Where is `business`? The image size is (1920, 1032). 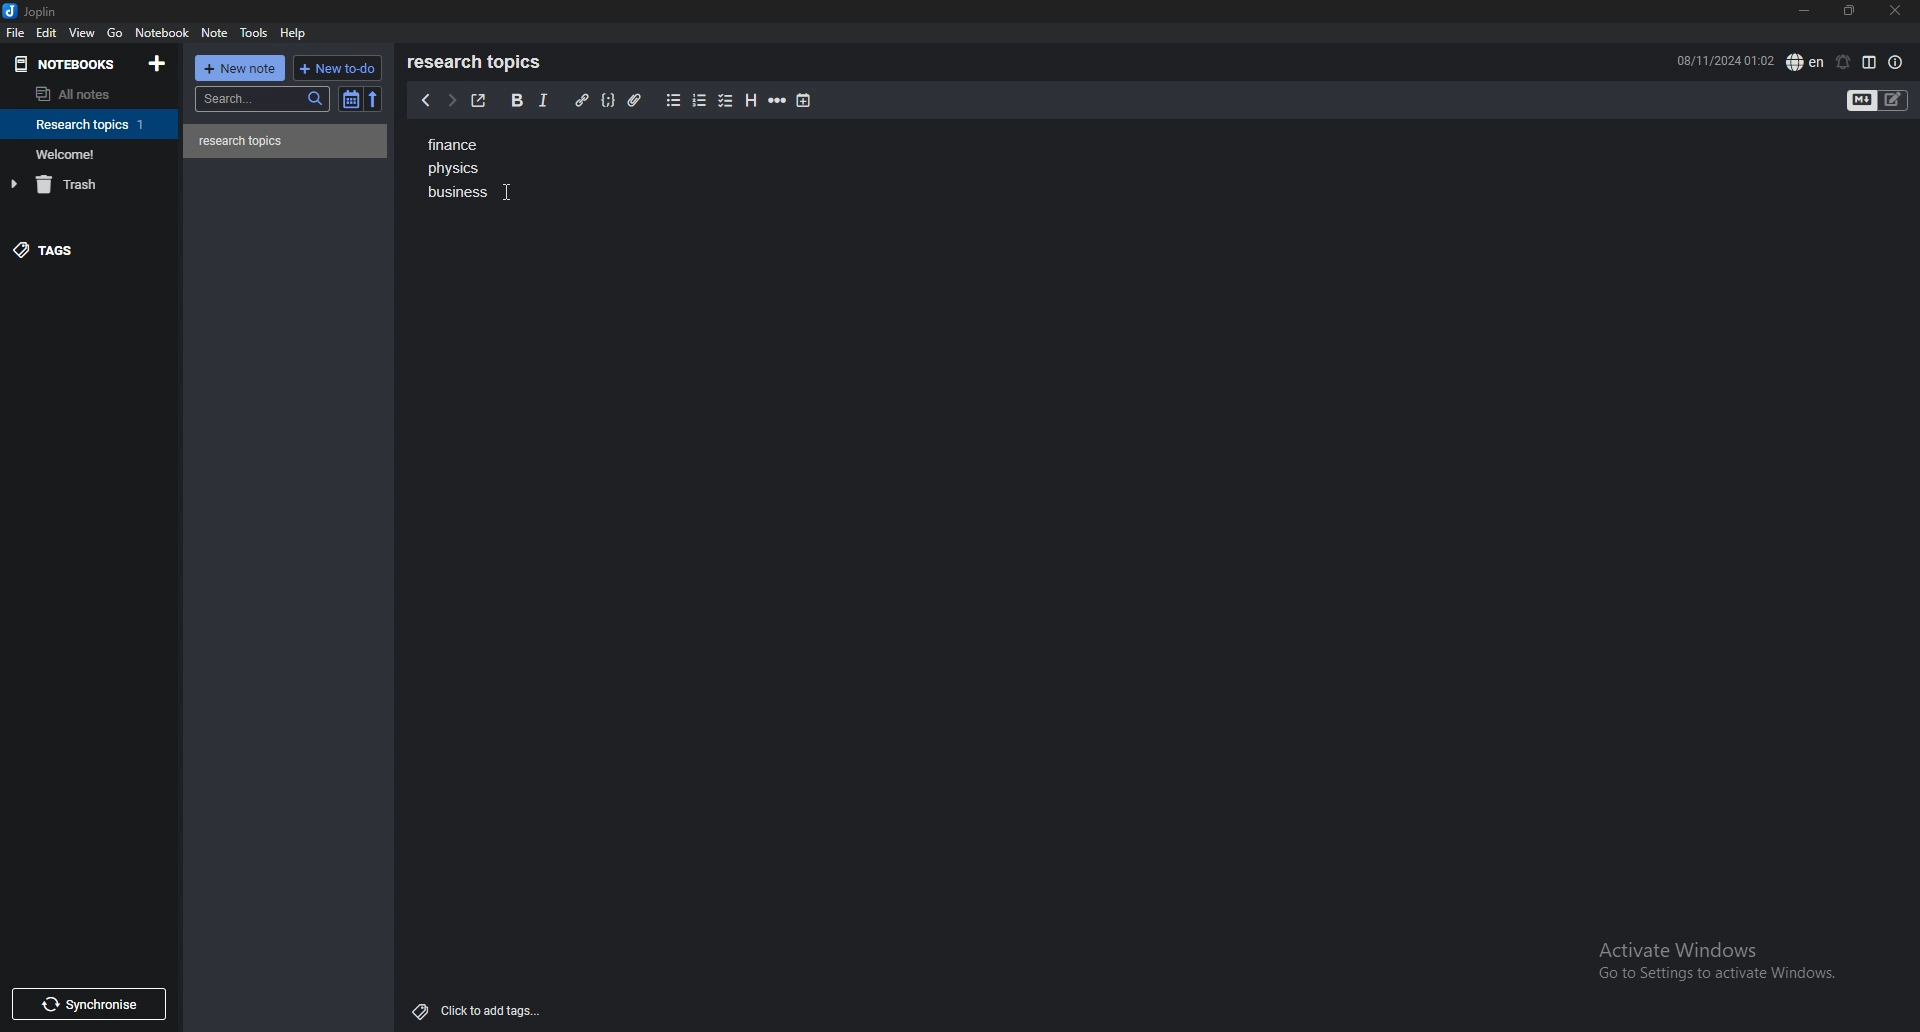 business is located at coordinates (453, 195).